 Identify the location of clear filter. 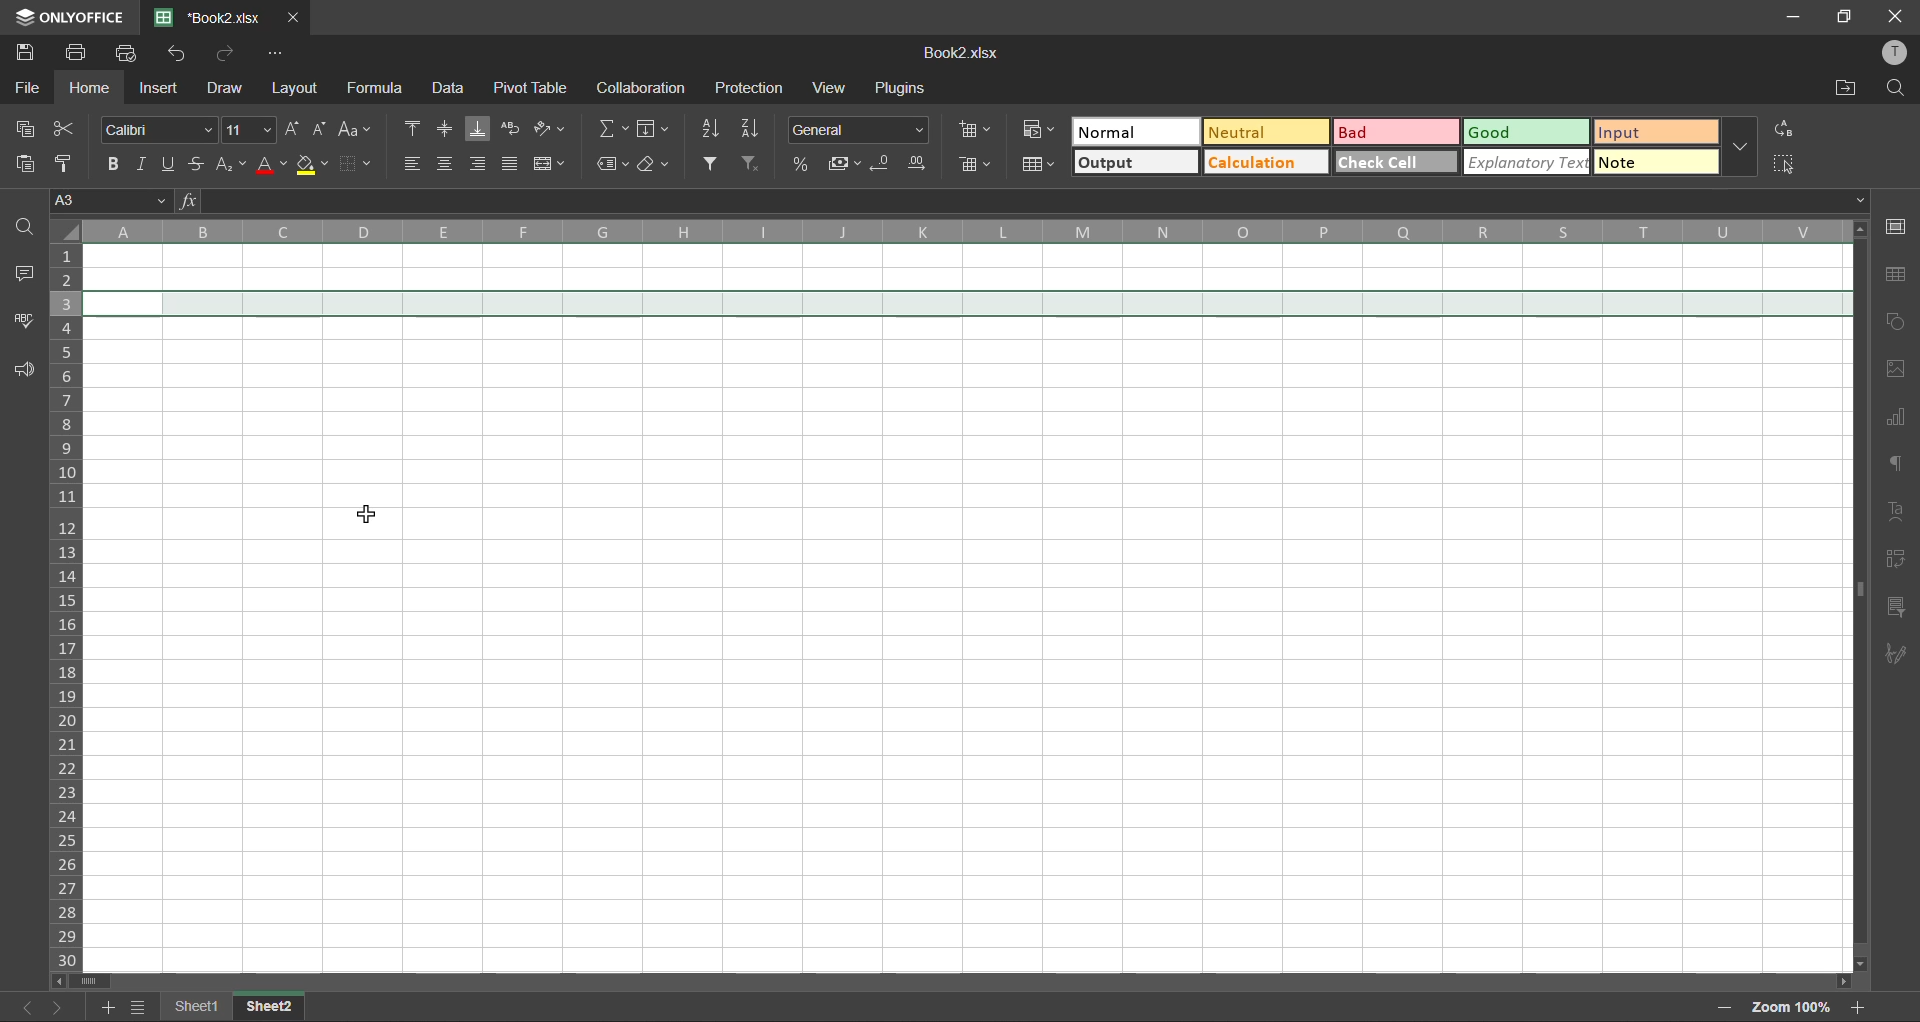
(749, 166).